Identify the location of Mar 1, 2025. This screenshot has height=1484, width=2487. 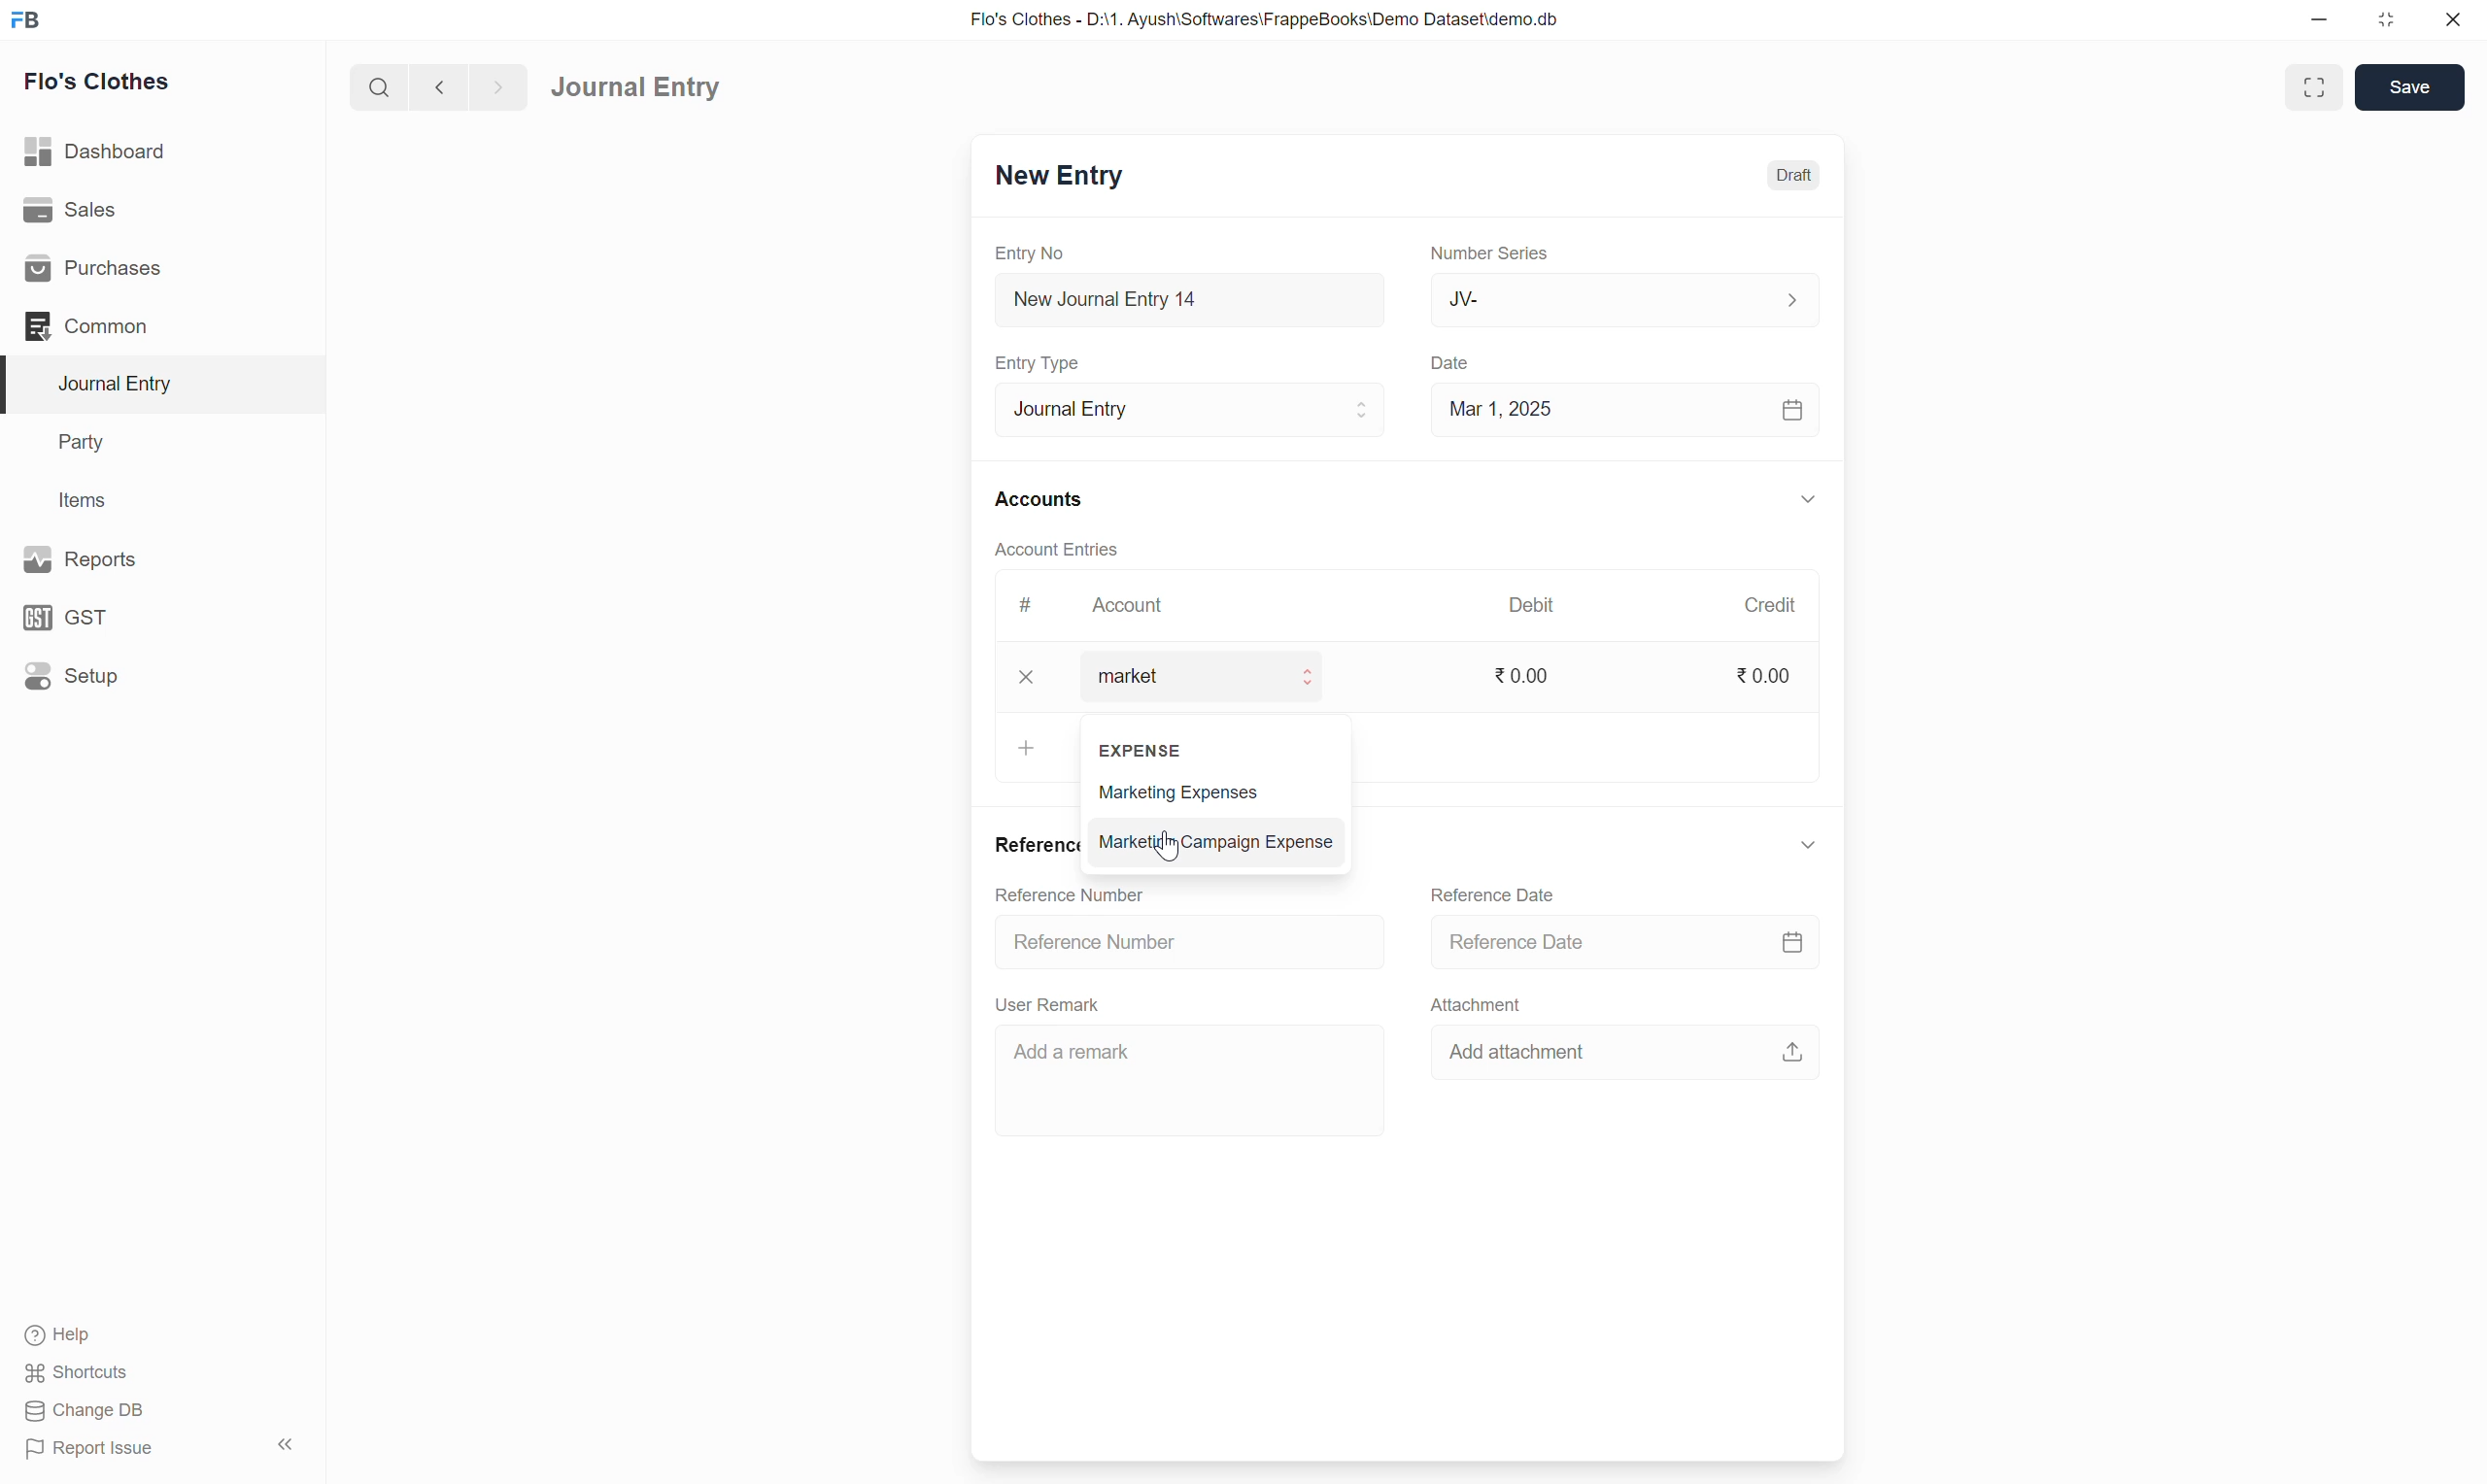
(1501, 408).